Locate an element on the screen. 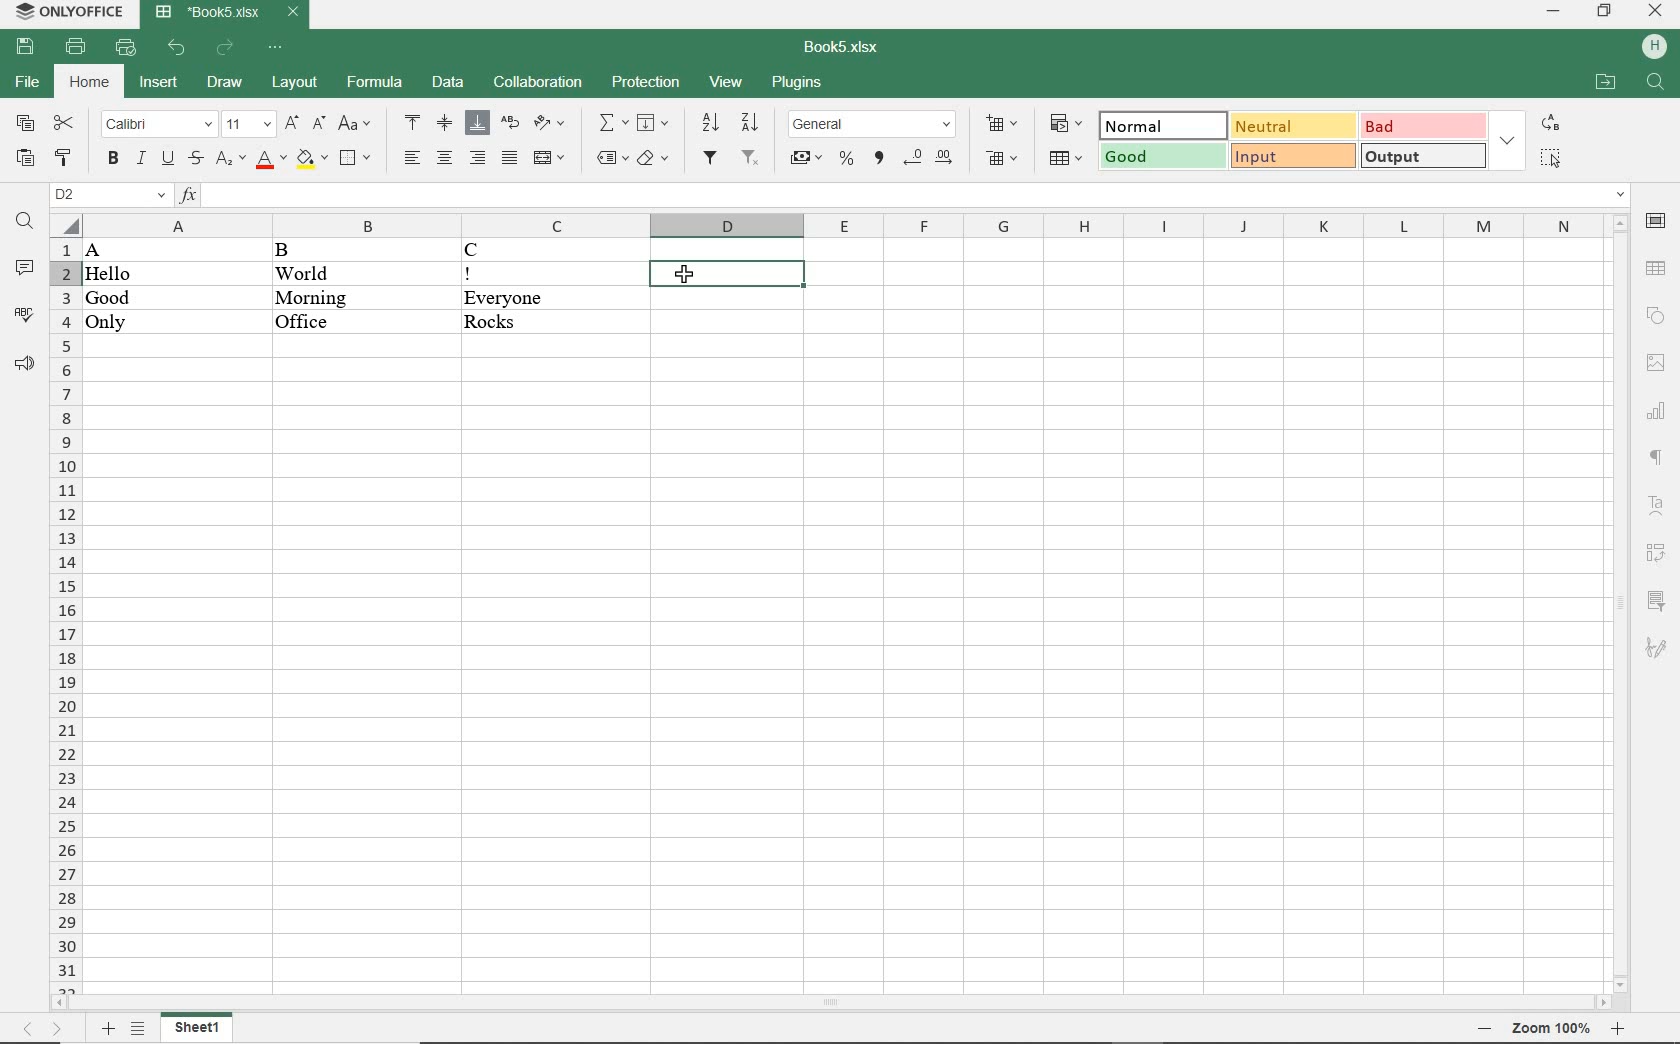  PERCENT STYLE is located at coordinates (848, 160).